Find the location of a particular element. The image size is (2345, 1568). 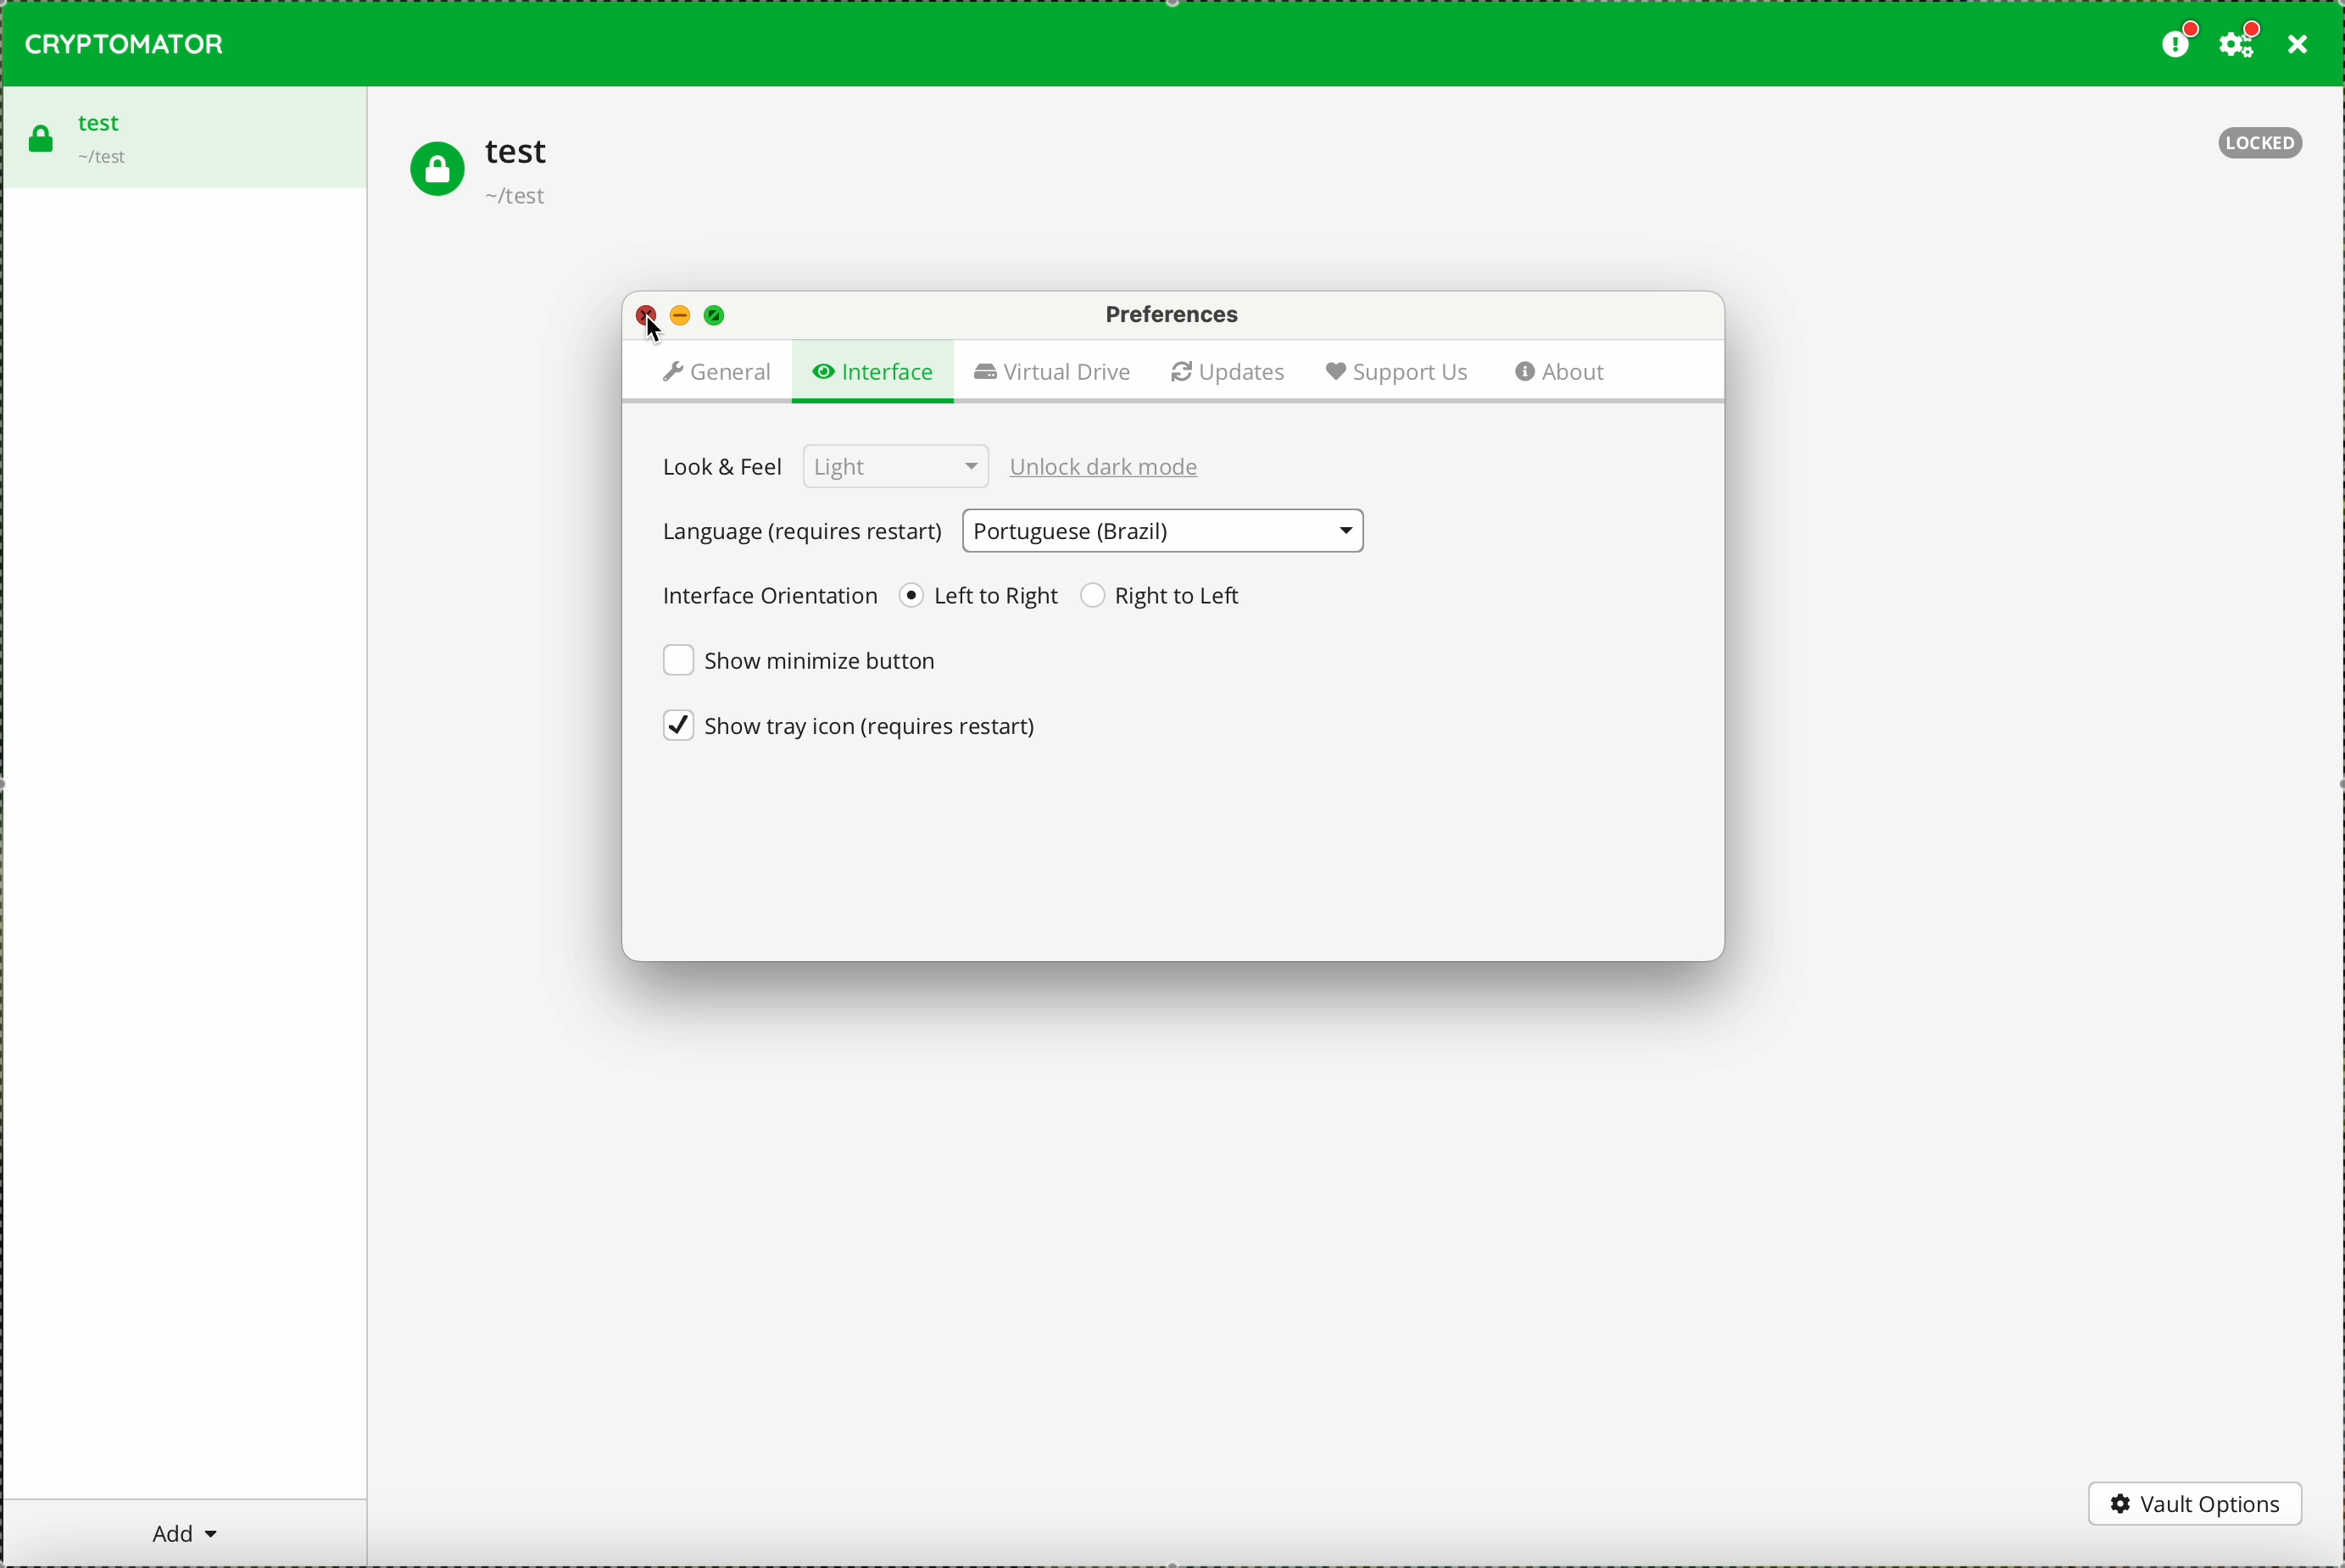

left to right is located at coordinates (982, 595).